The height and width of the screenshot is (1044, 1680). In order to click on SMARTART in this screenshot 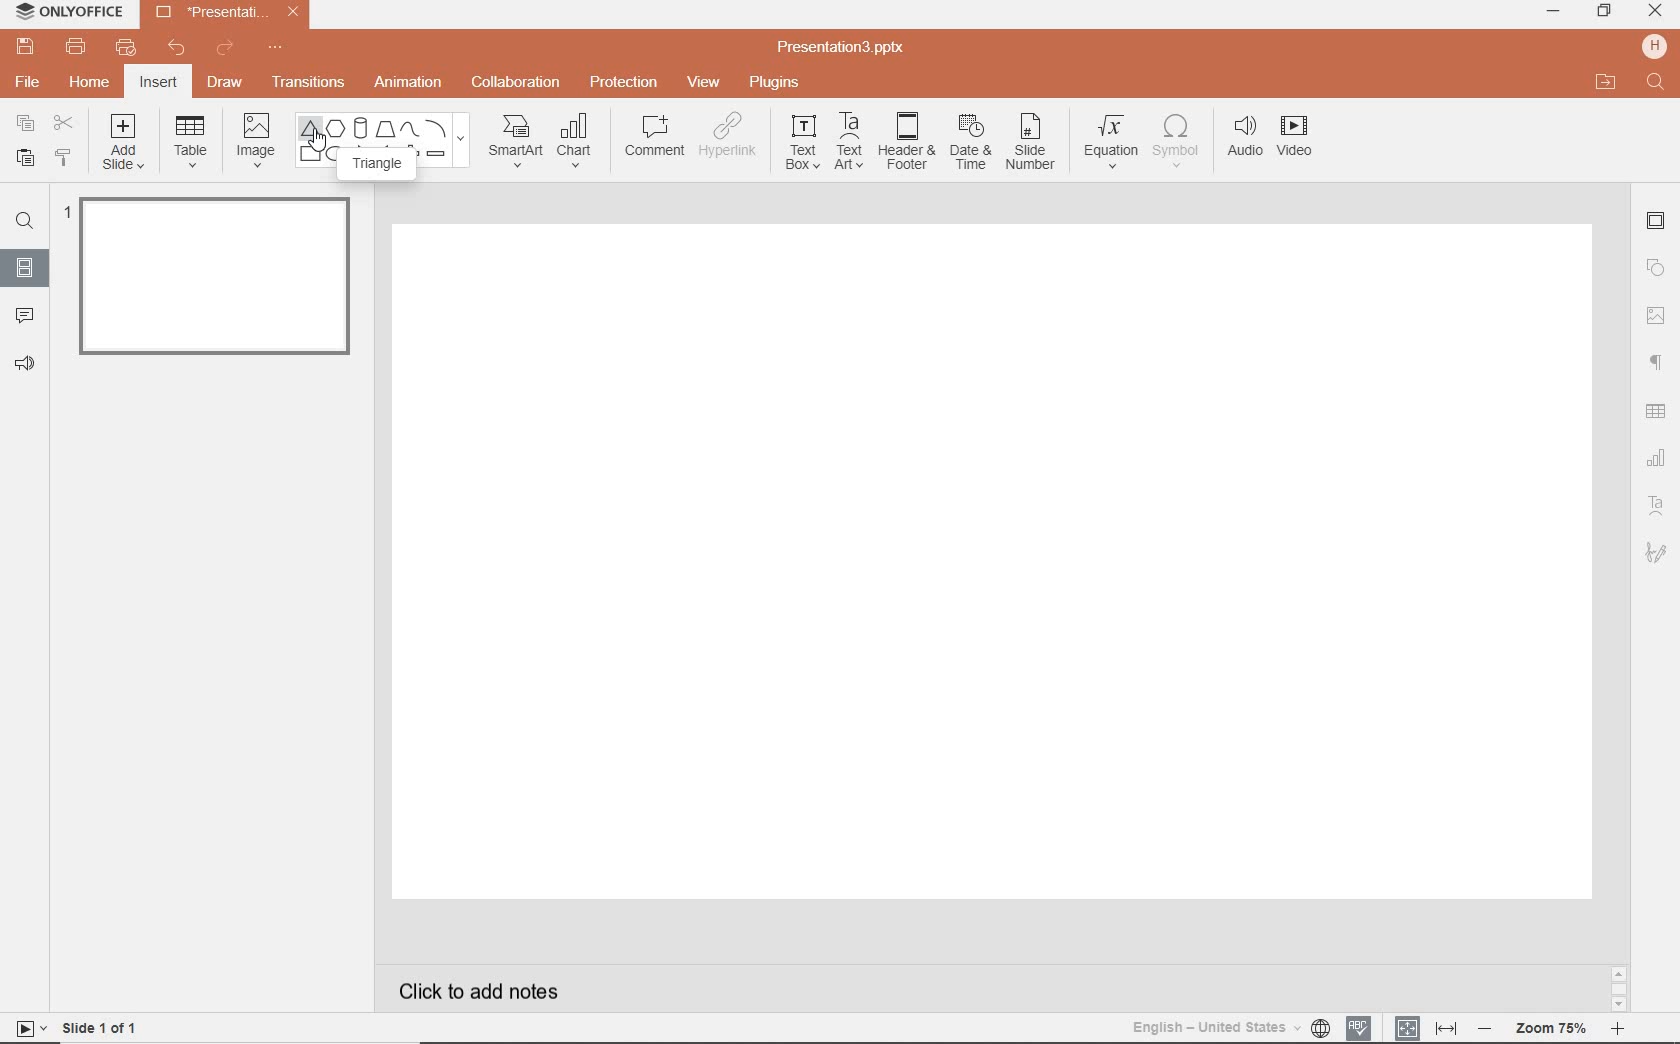, I will do `click(516, 148)`.